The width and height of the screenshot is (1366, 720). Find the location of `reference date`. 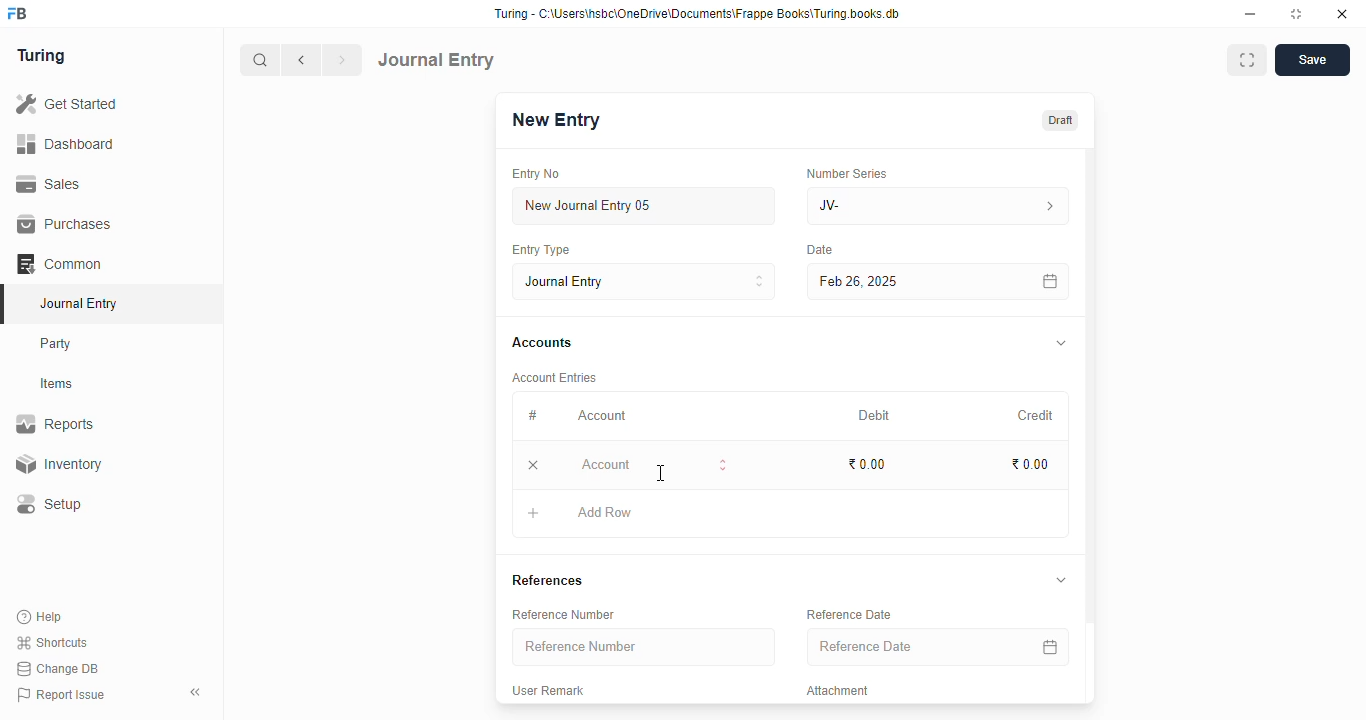

reference date is located at coordinates (909, 647).